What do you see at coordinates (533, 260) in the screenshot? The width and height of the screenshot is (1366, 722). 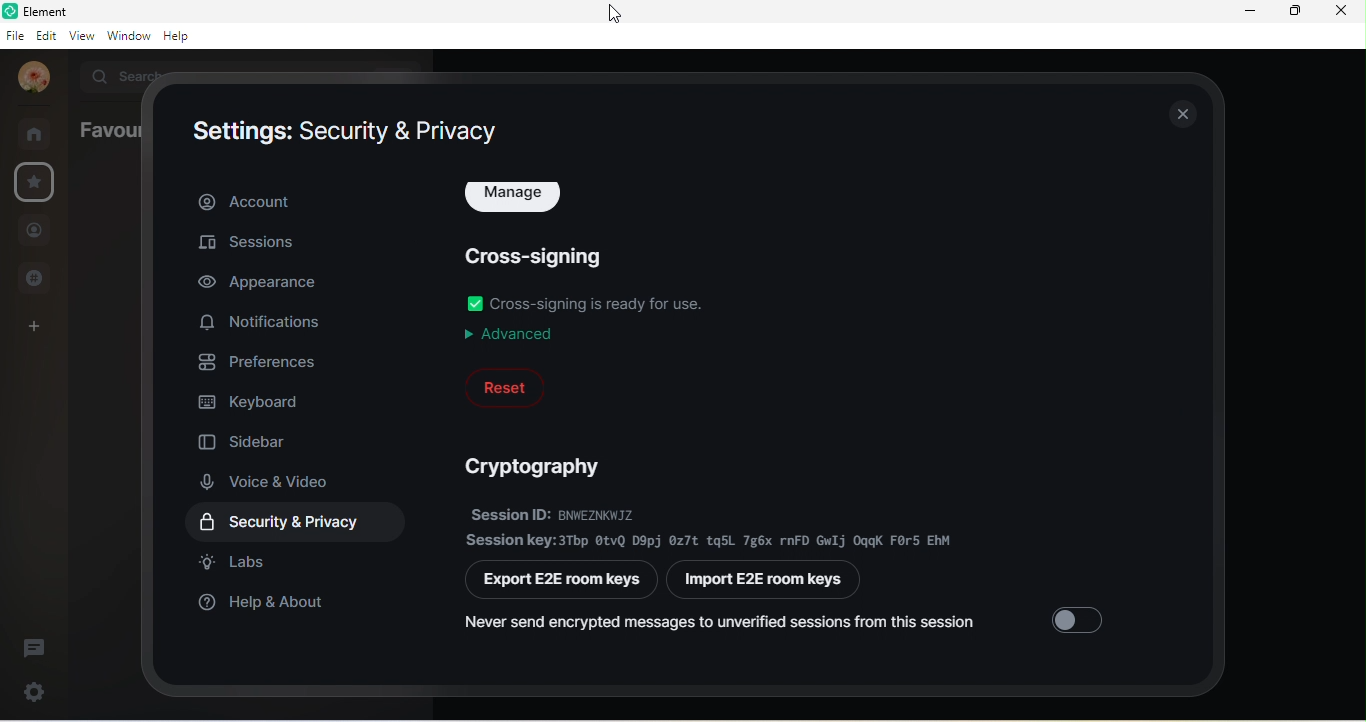 I see `cross-signing` at bounding box center [533, 260].